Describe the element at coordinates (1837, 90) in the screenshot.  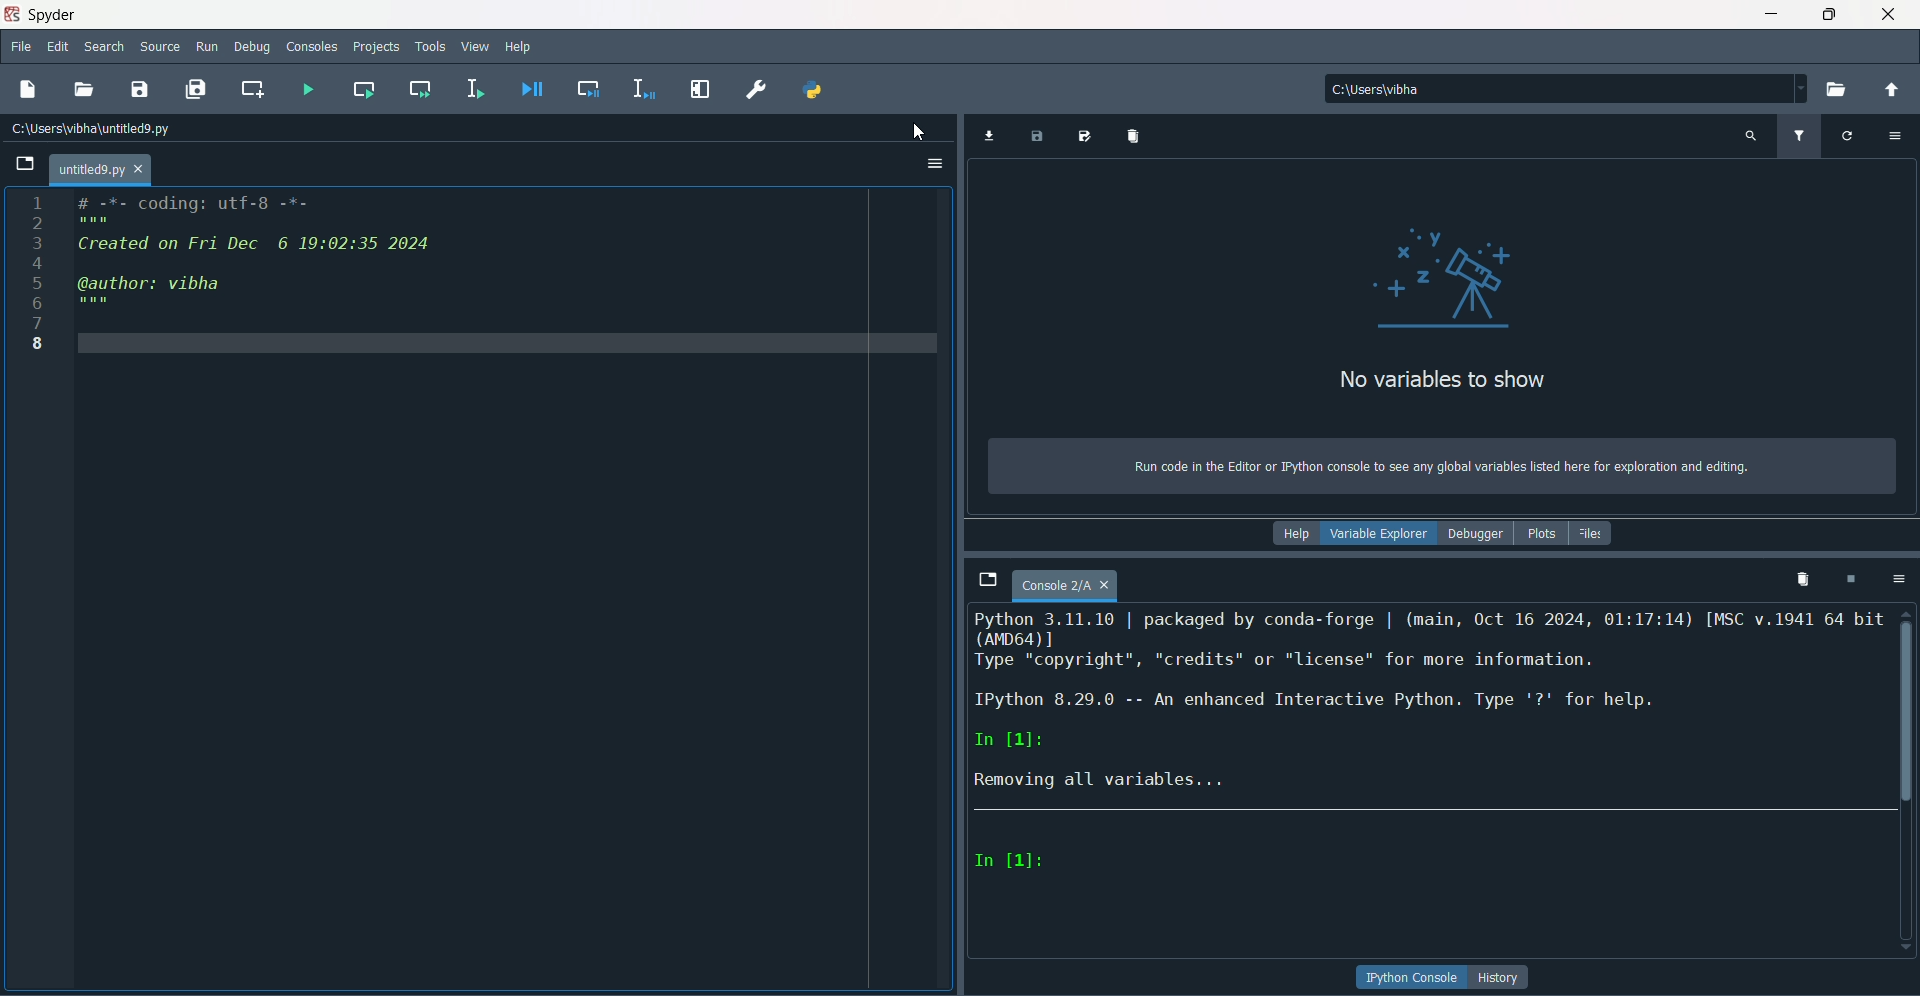
I see `browse directory` at that location.